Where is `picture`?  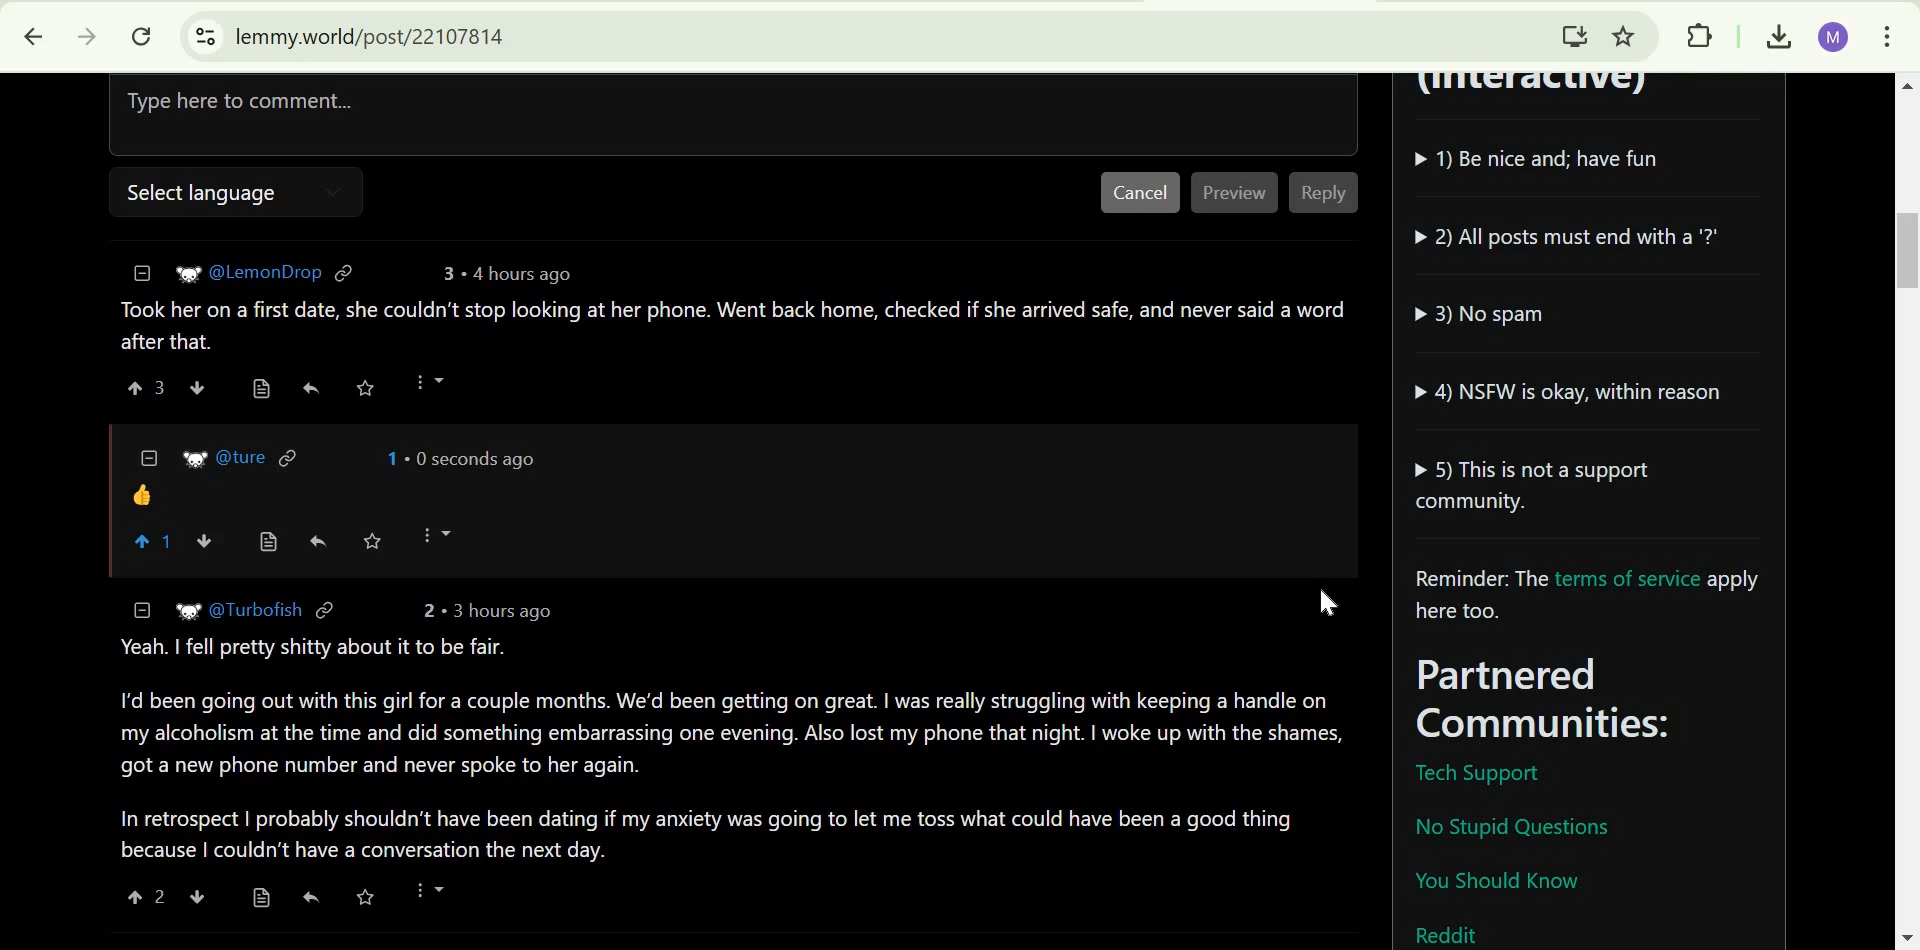 picture is located at coordinates (188, 272).